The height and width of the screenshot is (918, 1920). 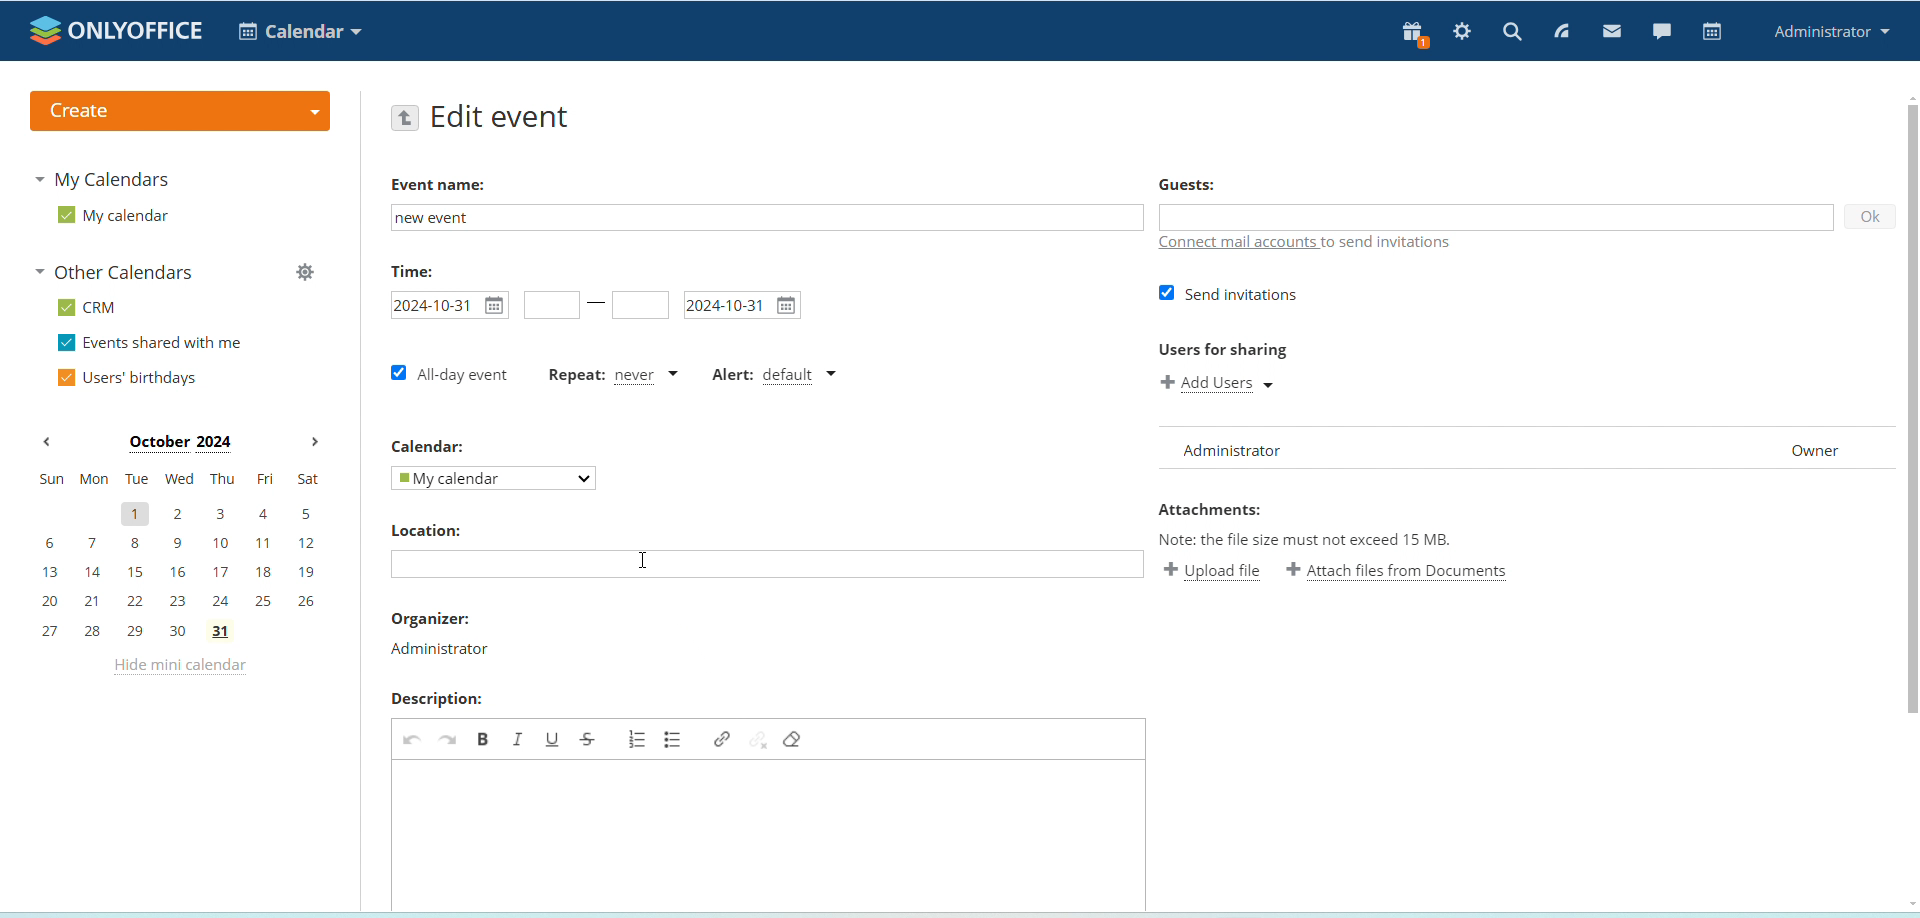 What do you see at coordinates (447, 305) in the screenshot?
I see `event start time` at bounding box center [447, 305].